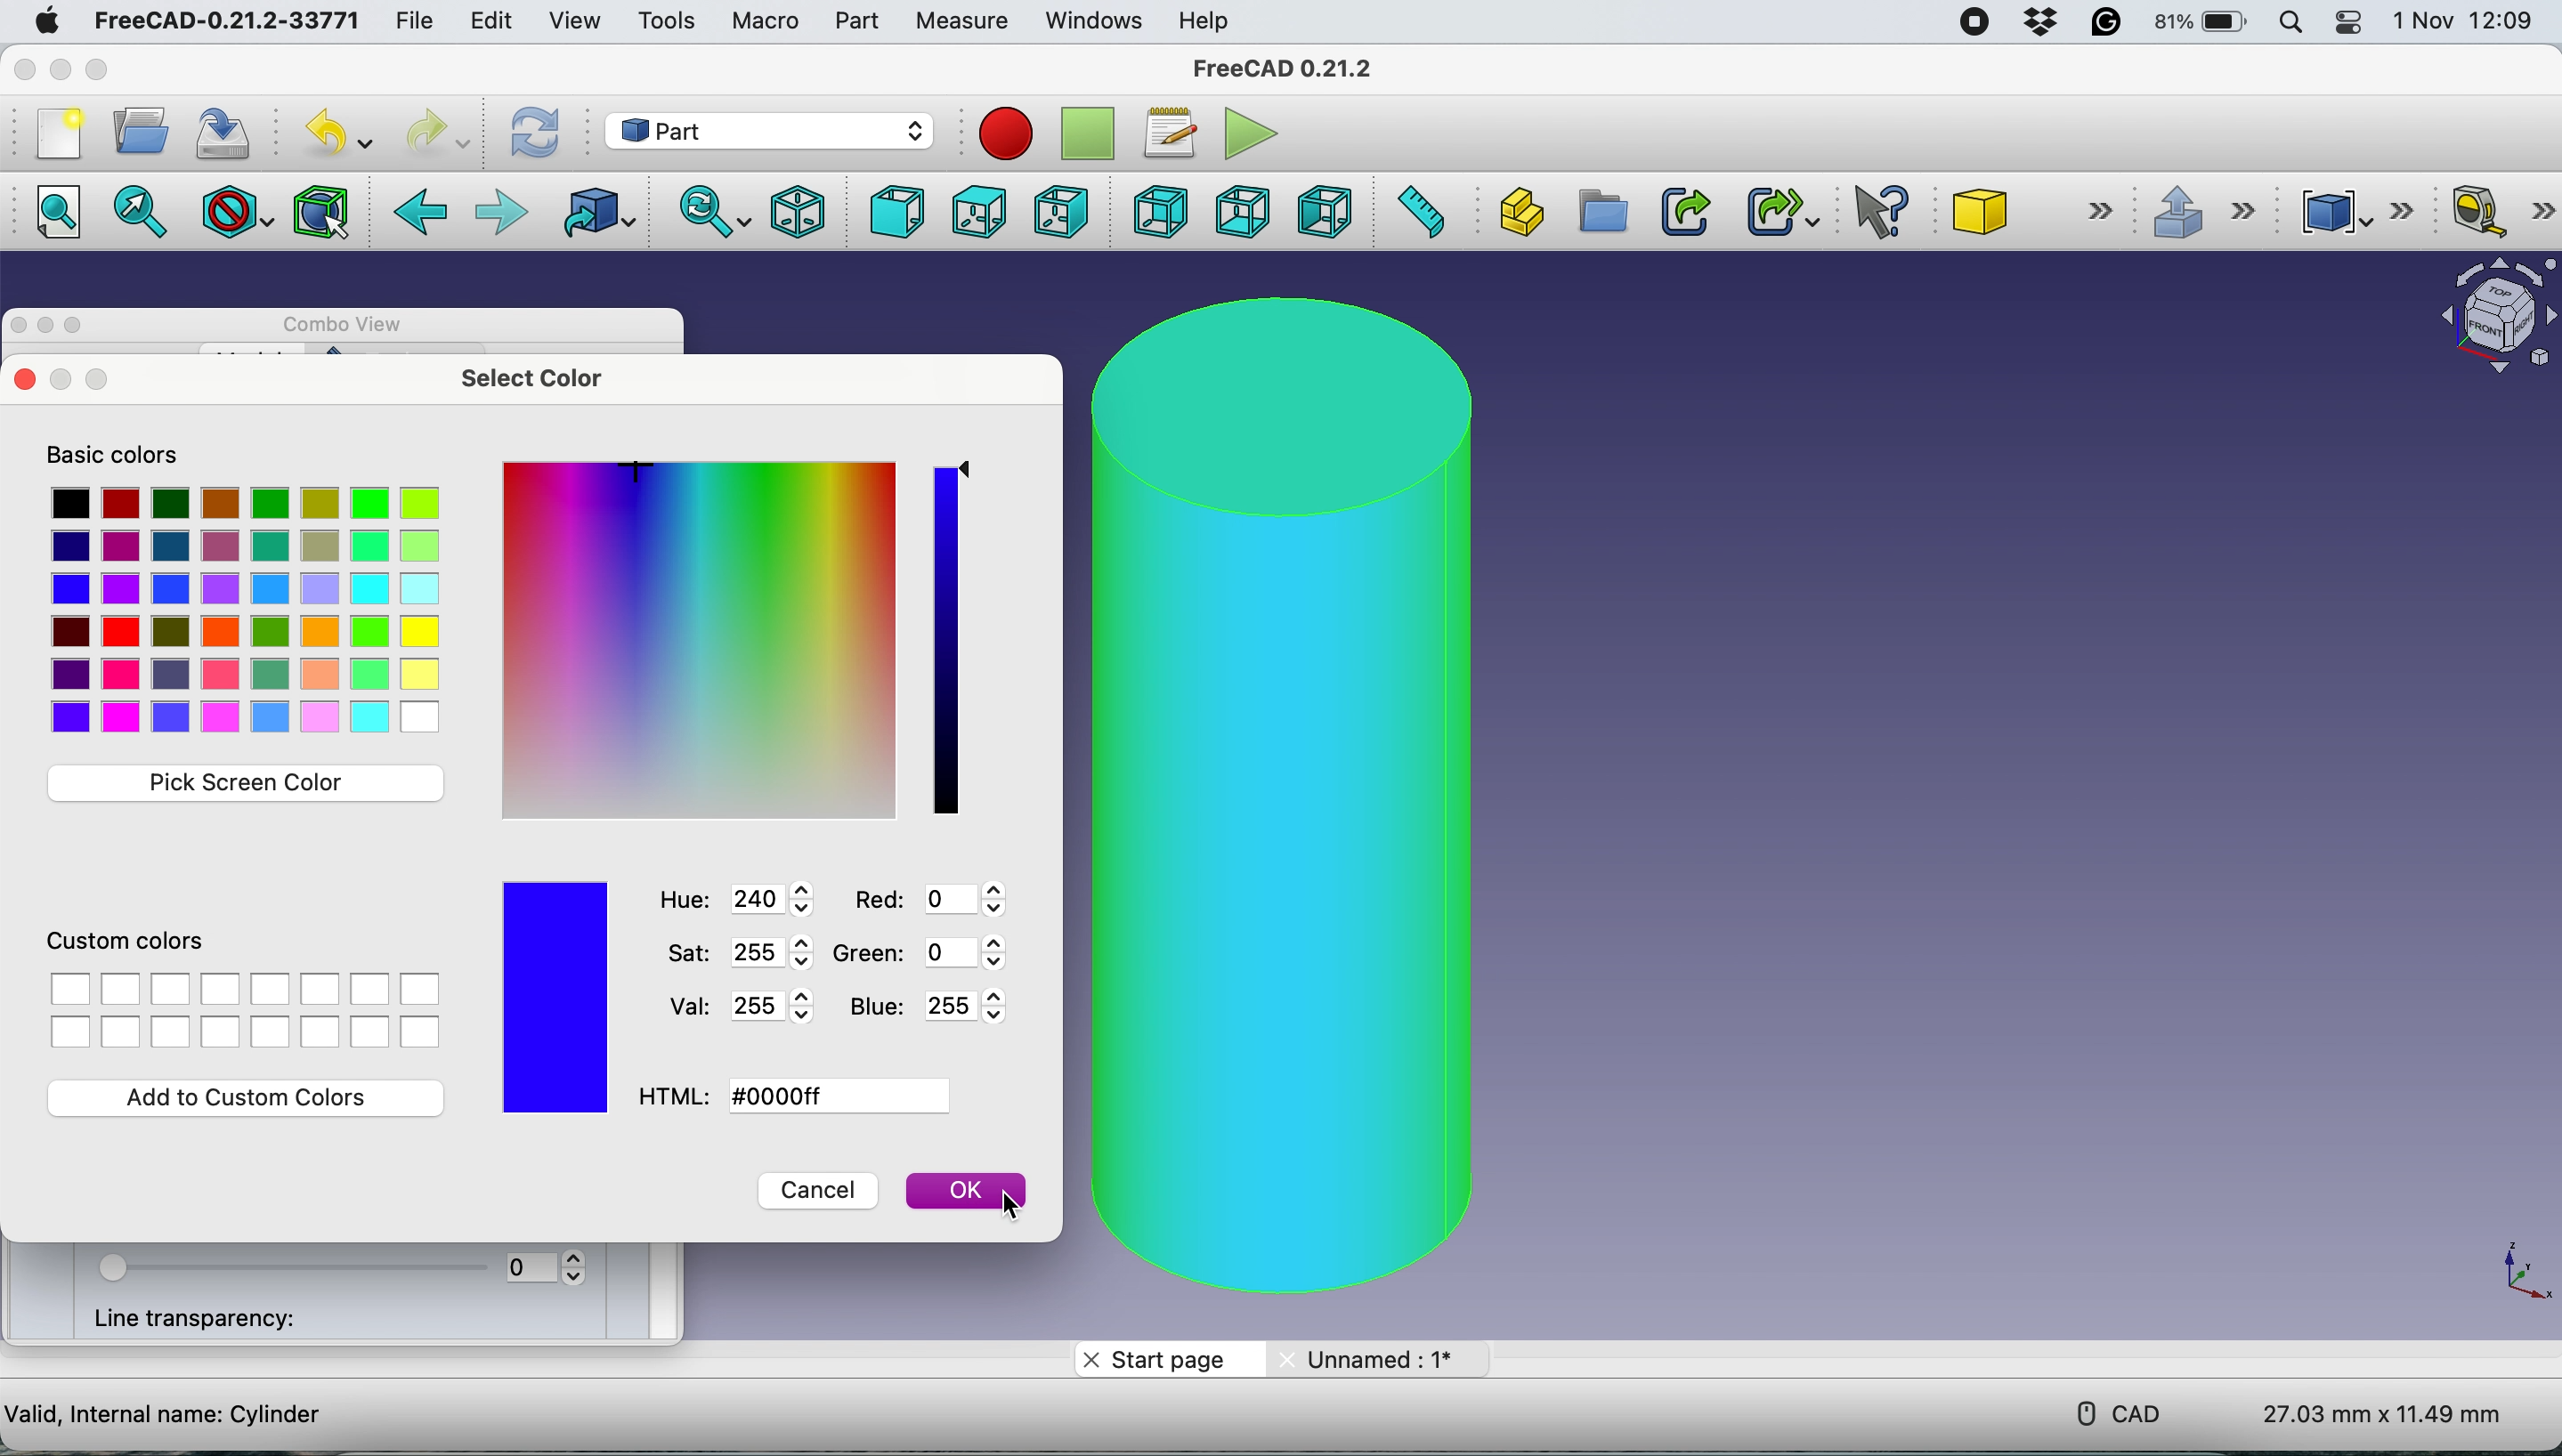 The image size is (2562, 1456). What do you see at coordinates (246, 783) in the screenshot?
I see `pick screen color` at bounding box center [246, 783].